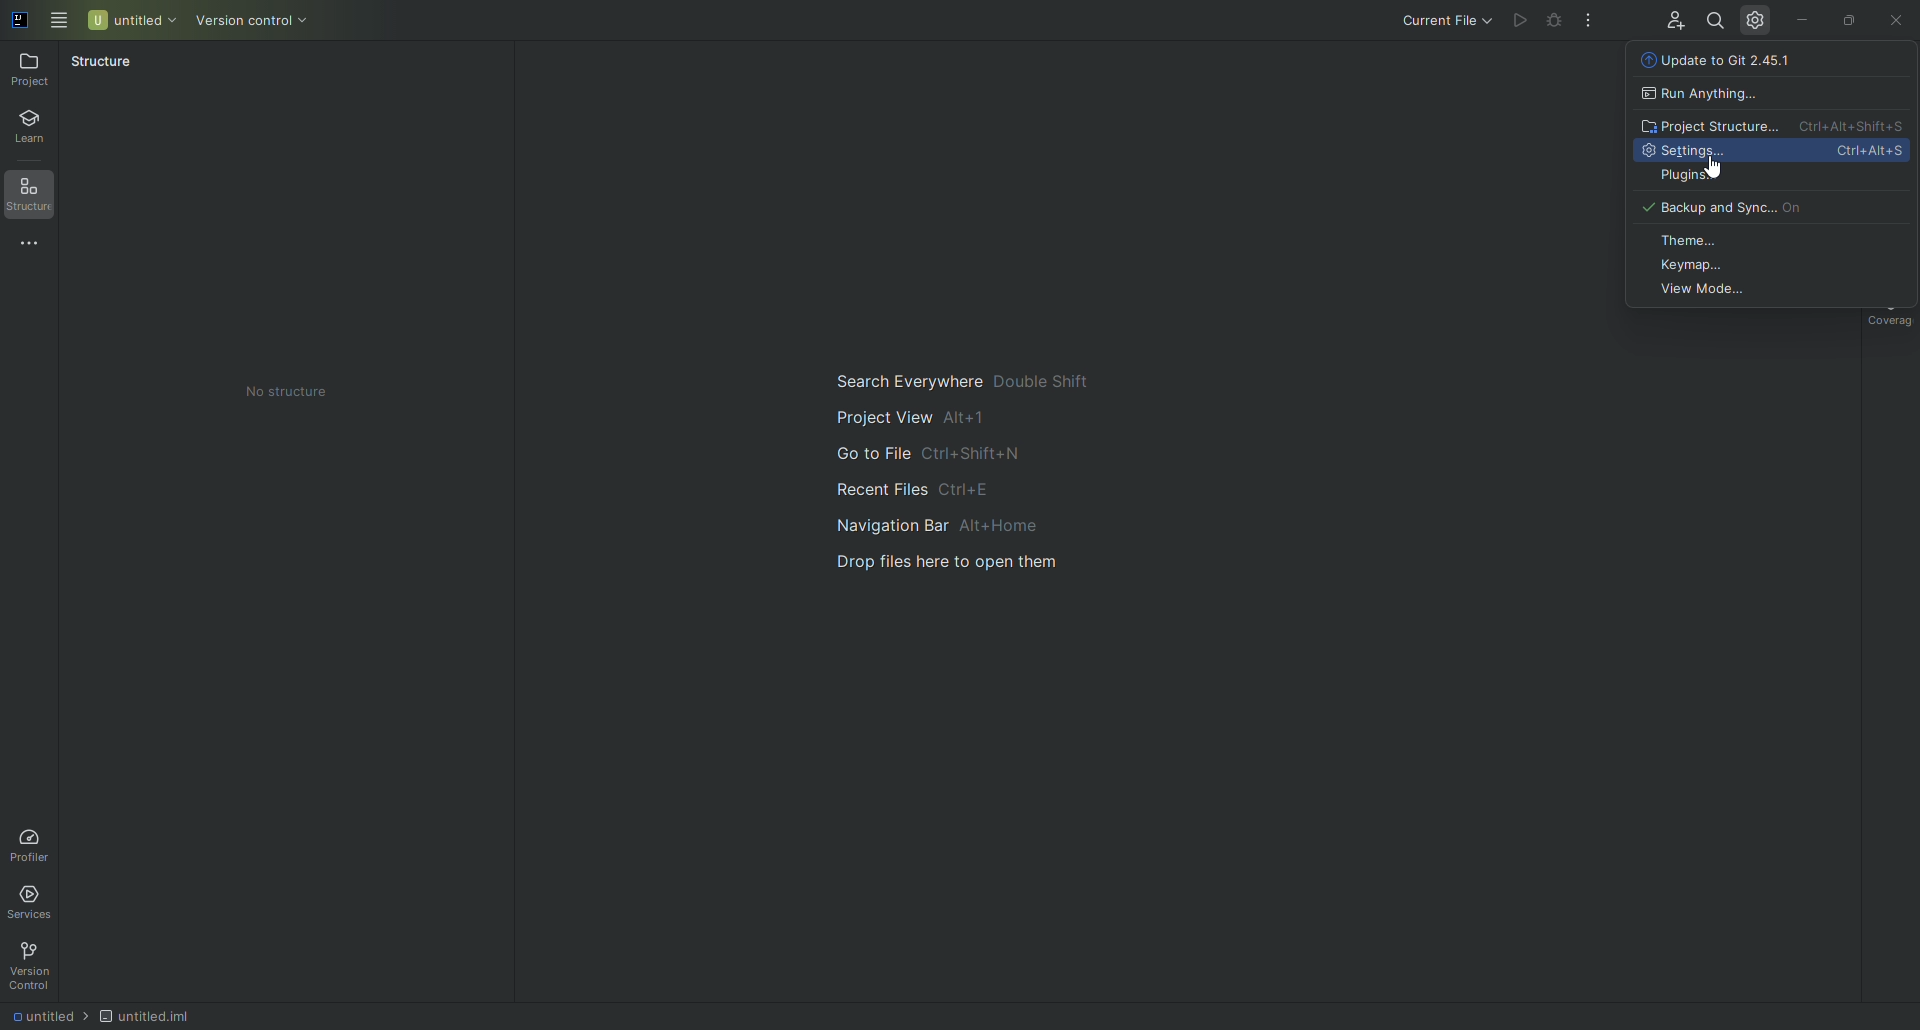 The image size is (1920, 1030). Describe the element at coordinates (1557, 17) in the screenshot. I see `Cannot run file` at that location.